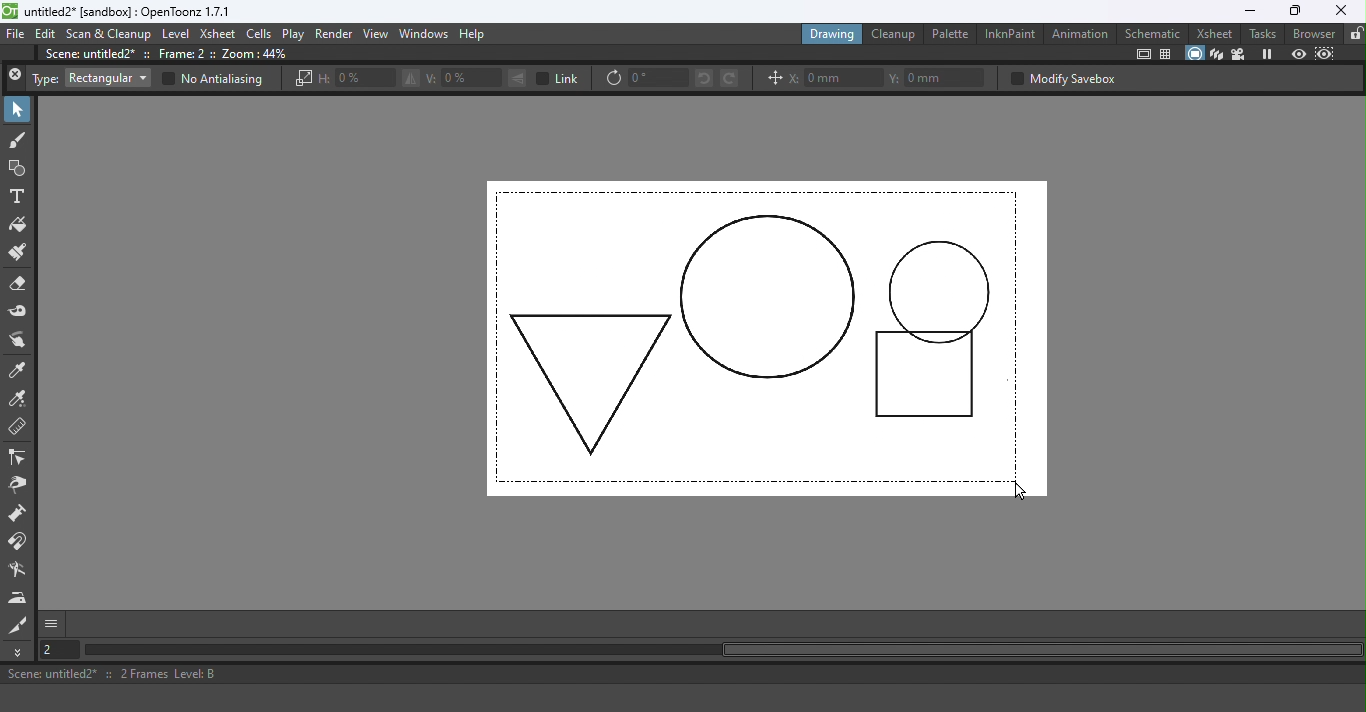  I want to click on Play, so click(294, 34).